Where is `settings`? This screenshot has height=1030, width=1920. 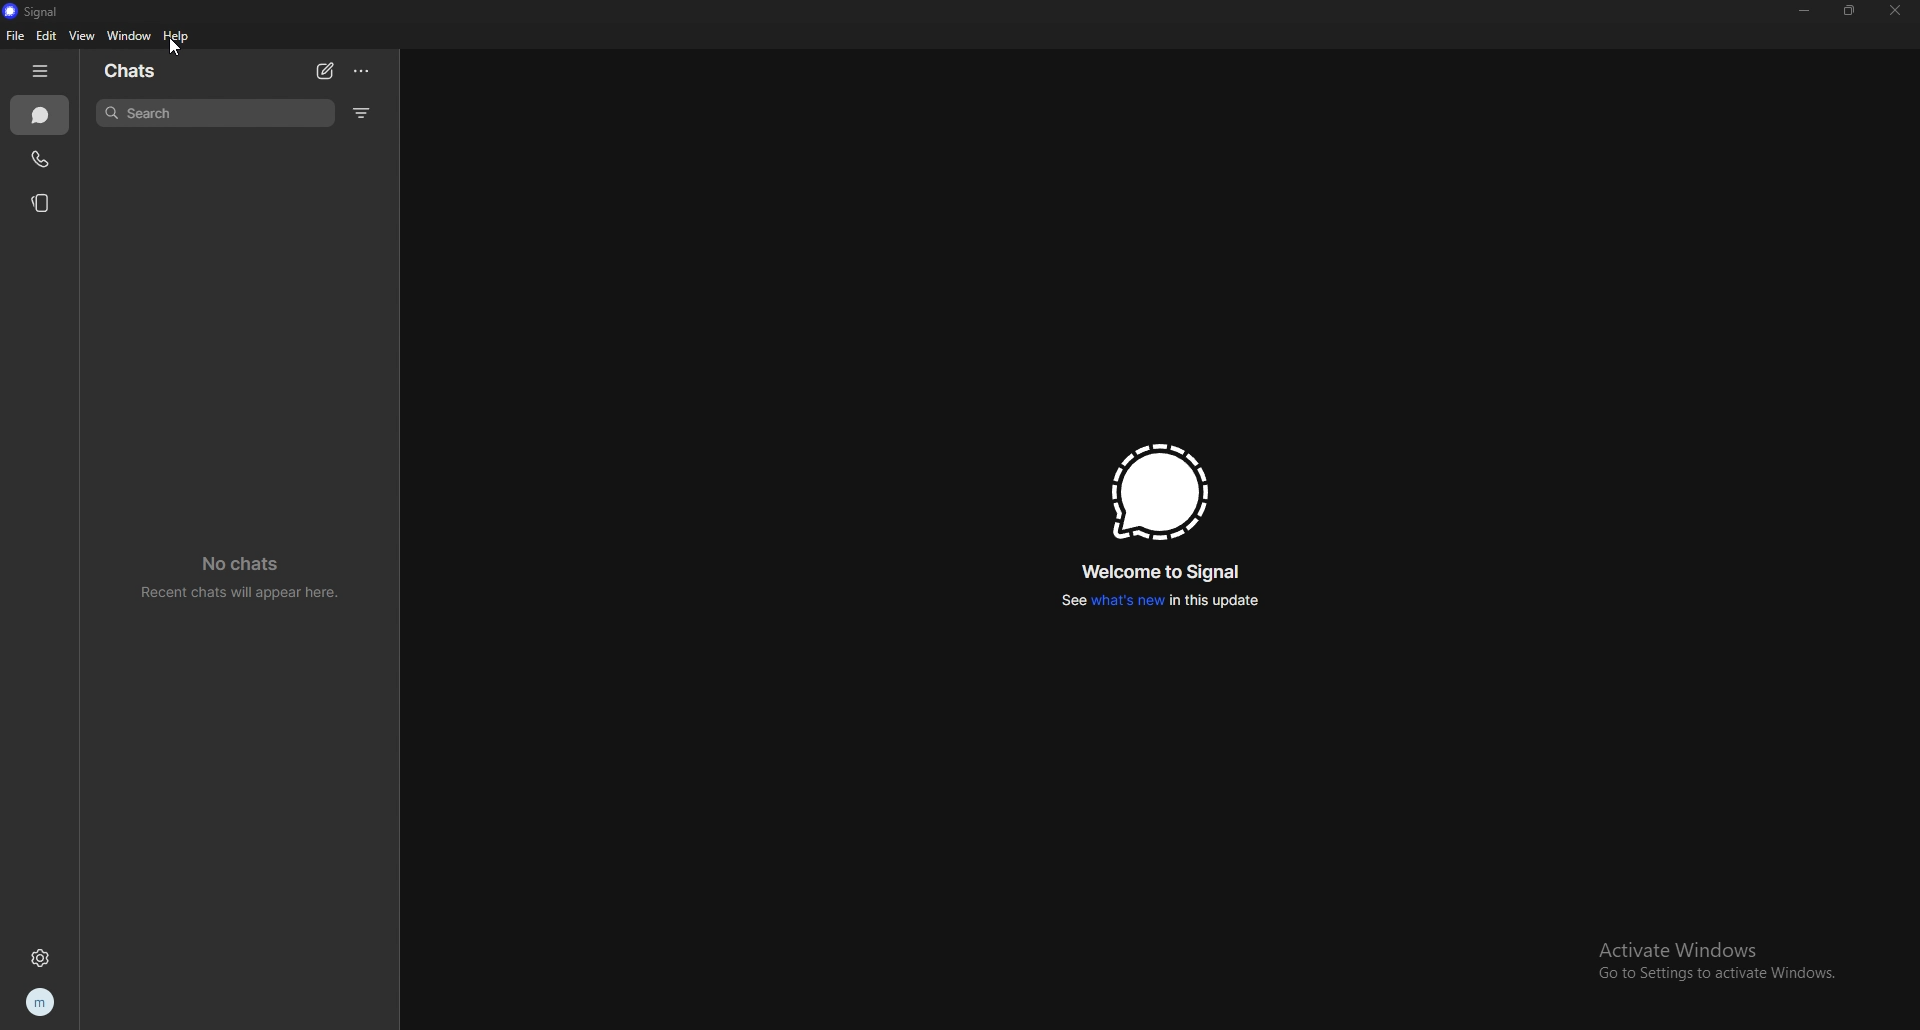 settings is located at coordinates (43, 957).